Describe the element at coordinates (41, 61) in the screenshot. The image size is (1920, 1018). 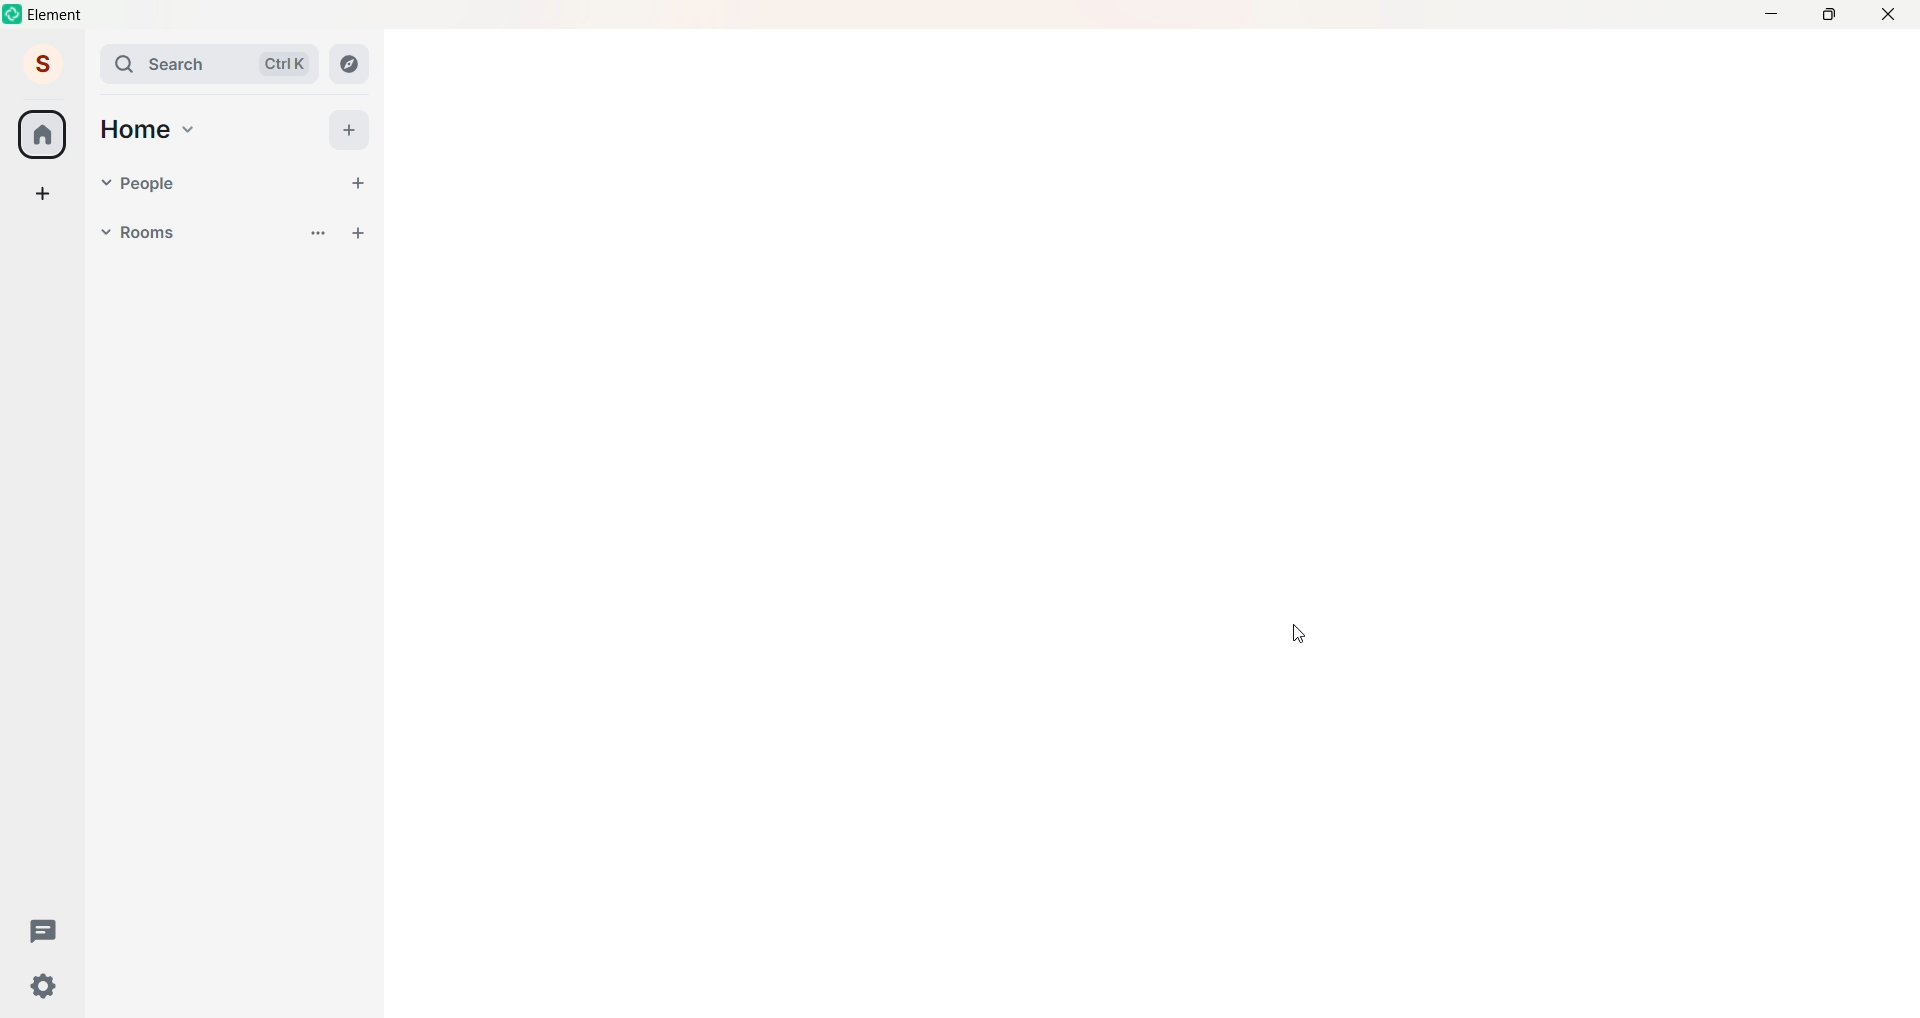
I see `Account` at that location.